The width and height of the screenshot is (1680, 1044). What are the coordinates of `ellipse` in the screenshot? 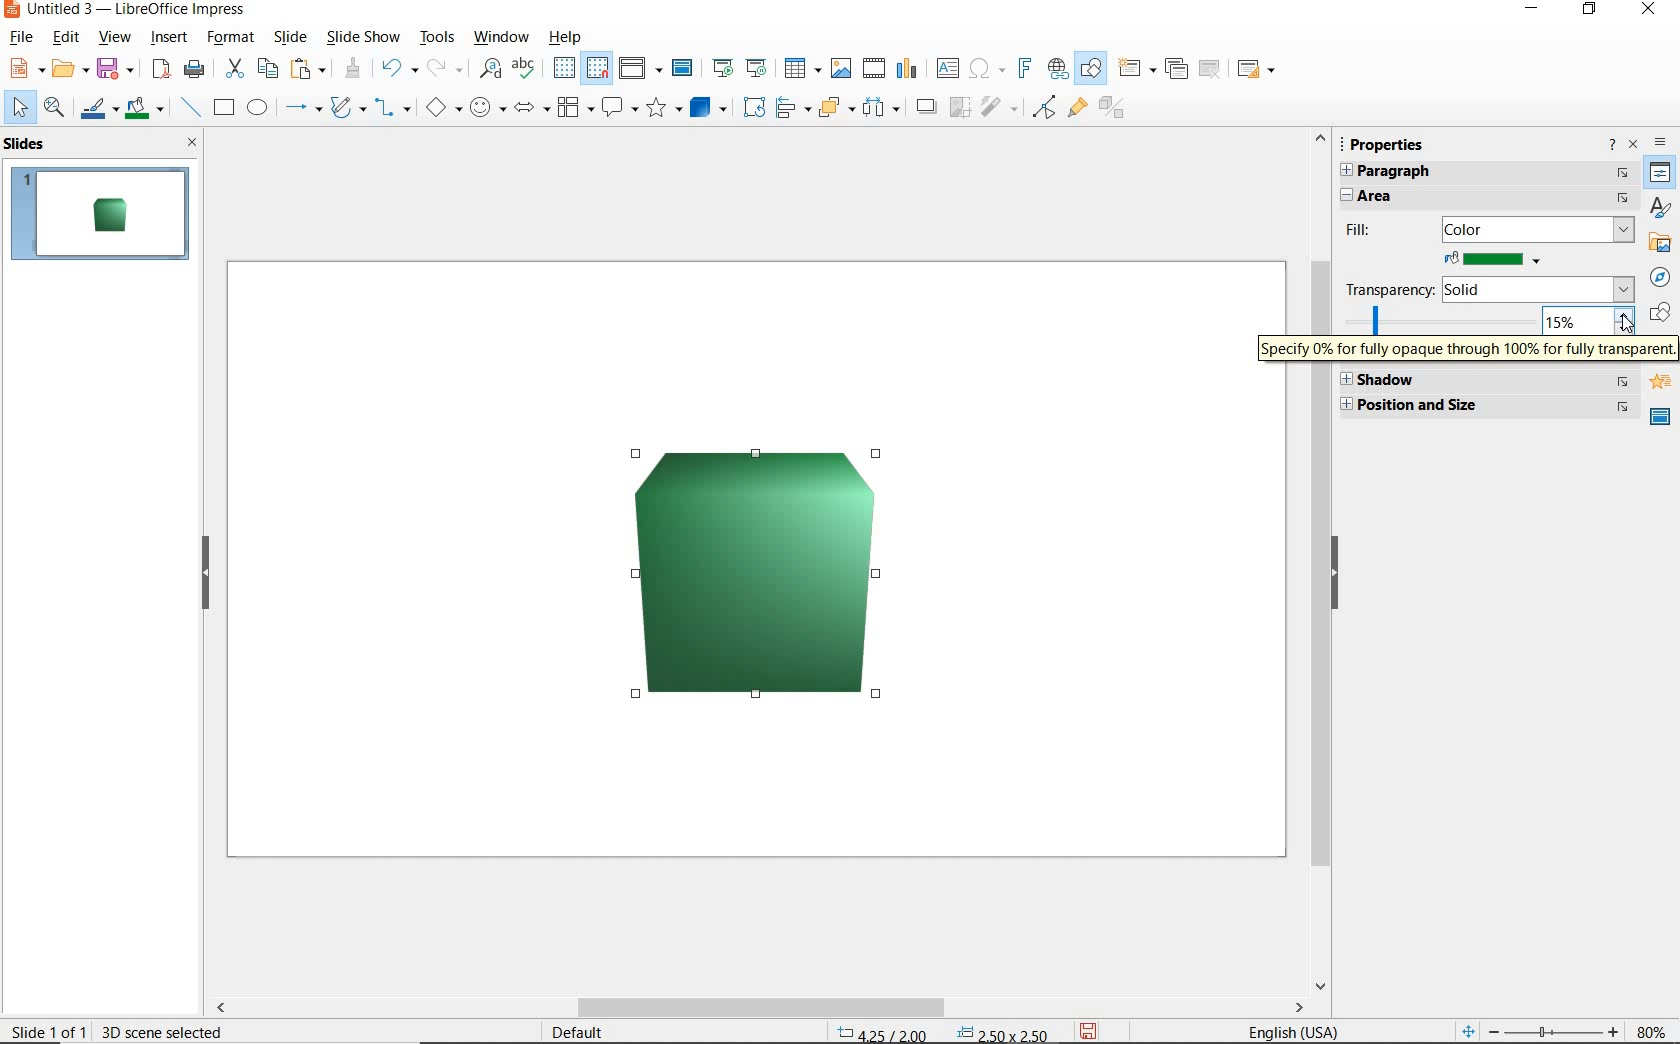 It's located at (257, 108).